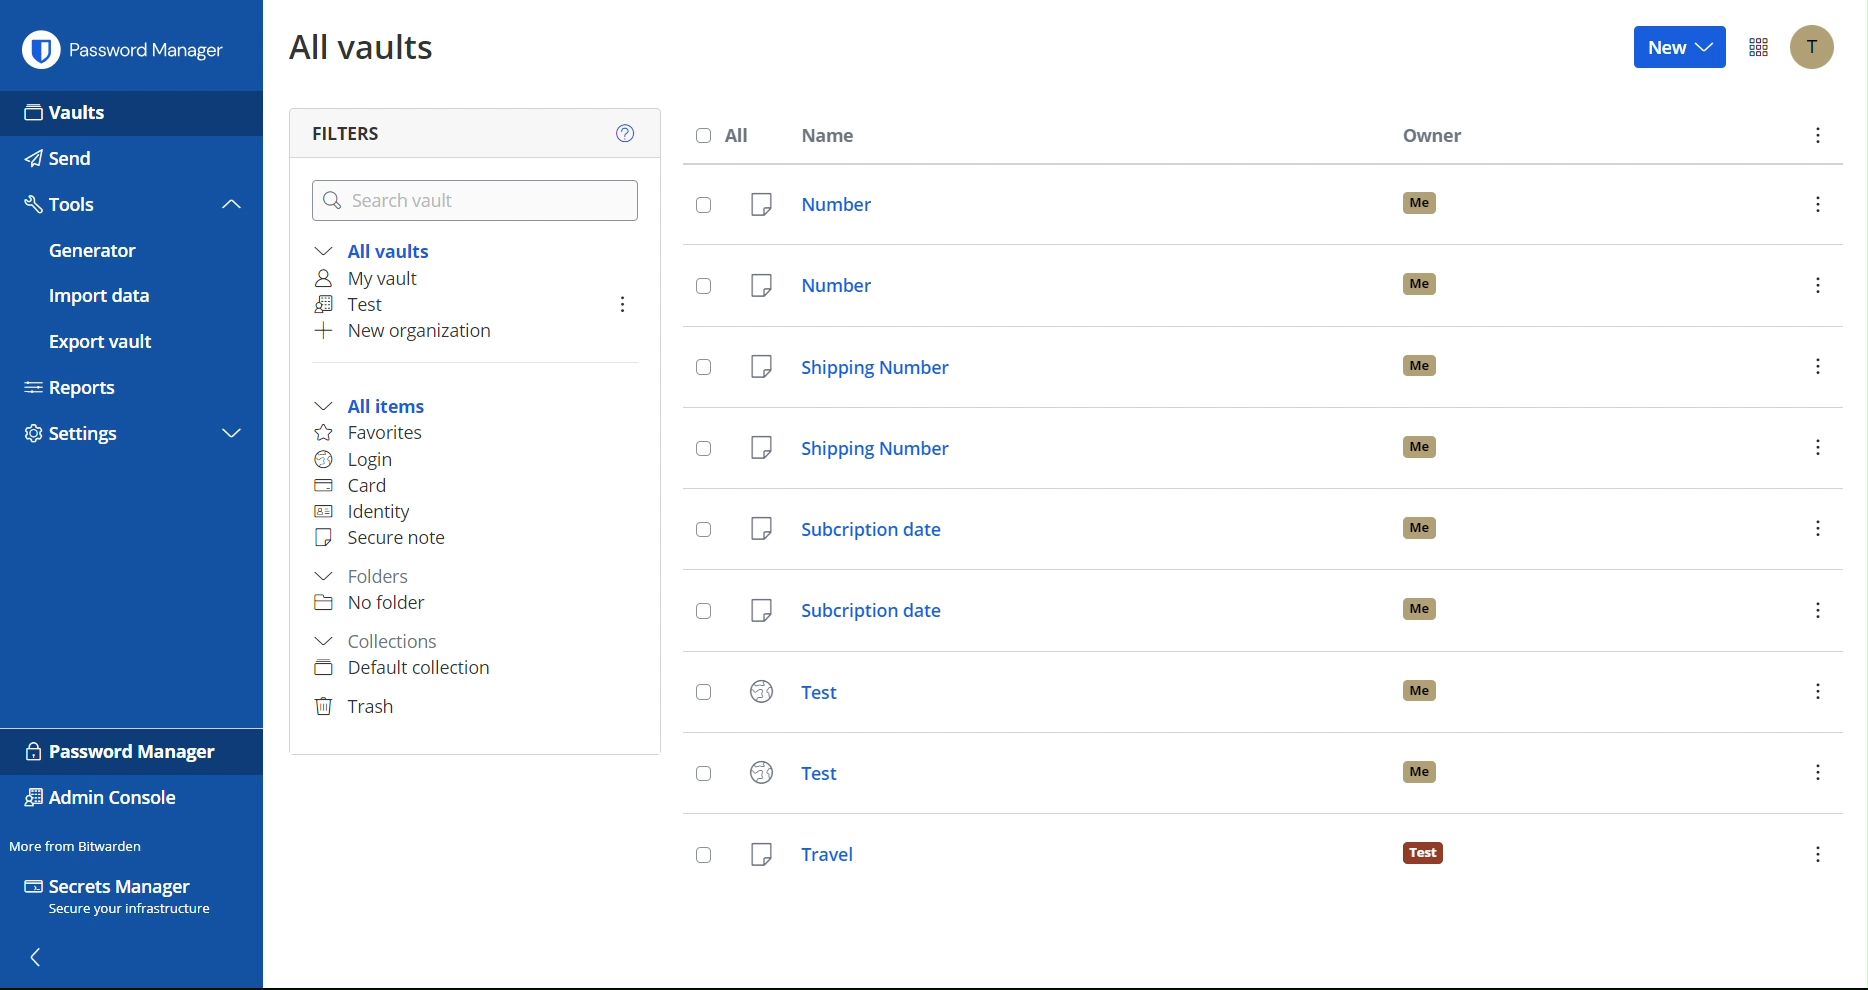 This screenshot has height=990, width=1868. I want to click on Import data, so click(130, 296).